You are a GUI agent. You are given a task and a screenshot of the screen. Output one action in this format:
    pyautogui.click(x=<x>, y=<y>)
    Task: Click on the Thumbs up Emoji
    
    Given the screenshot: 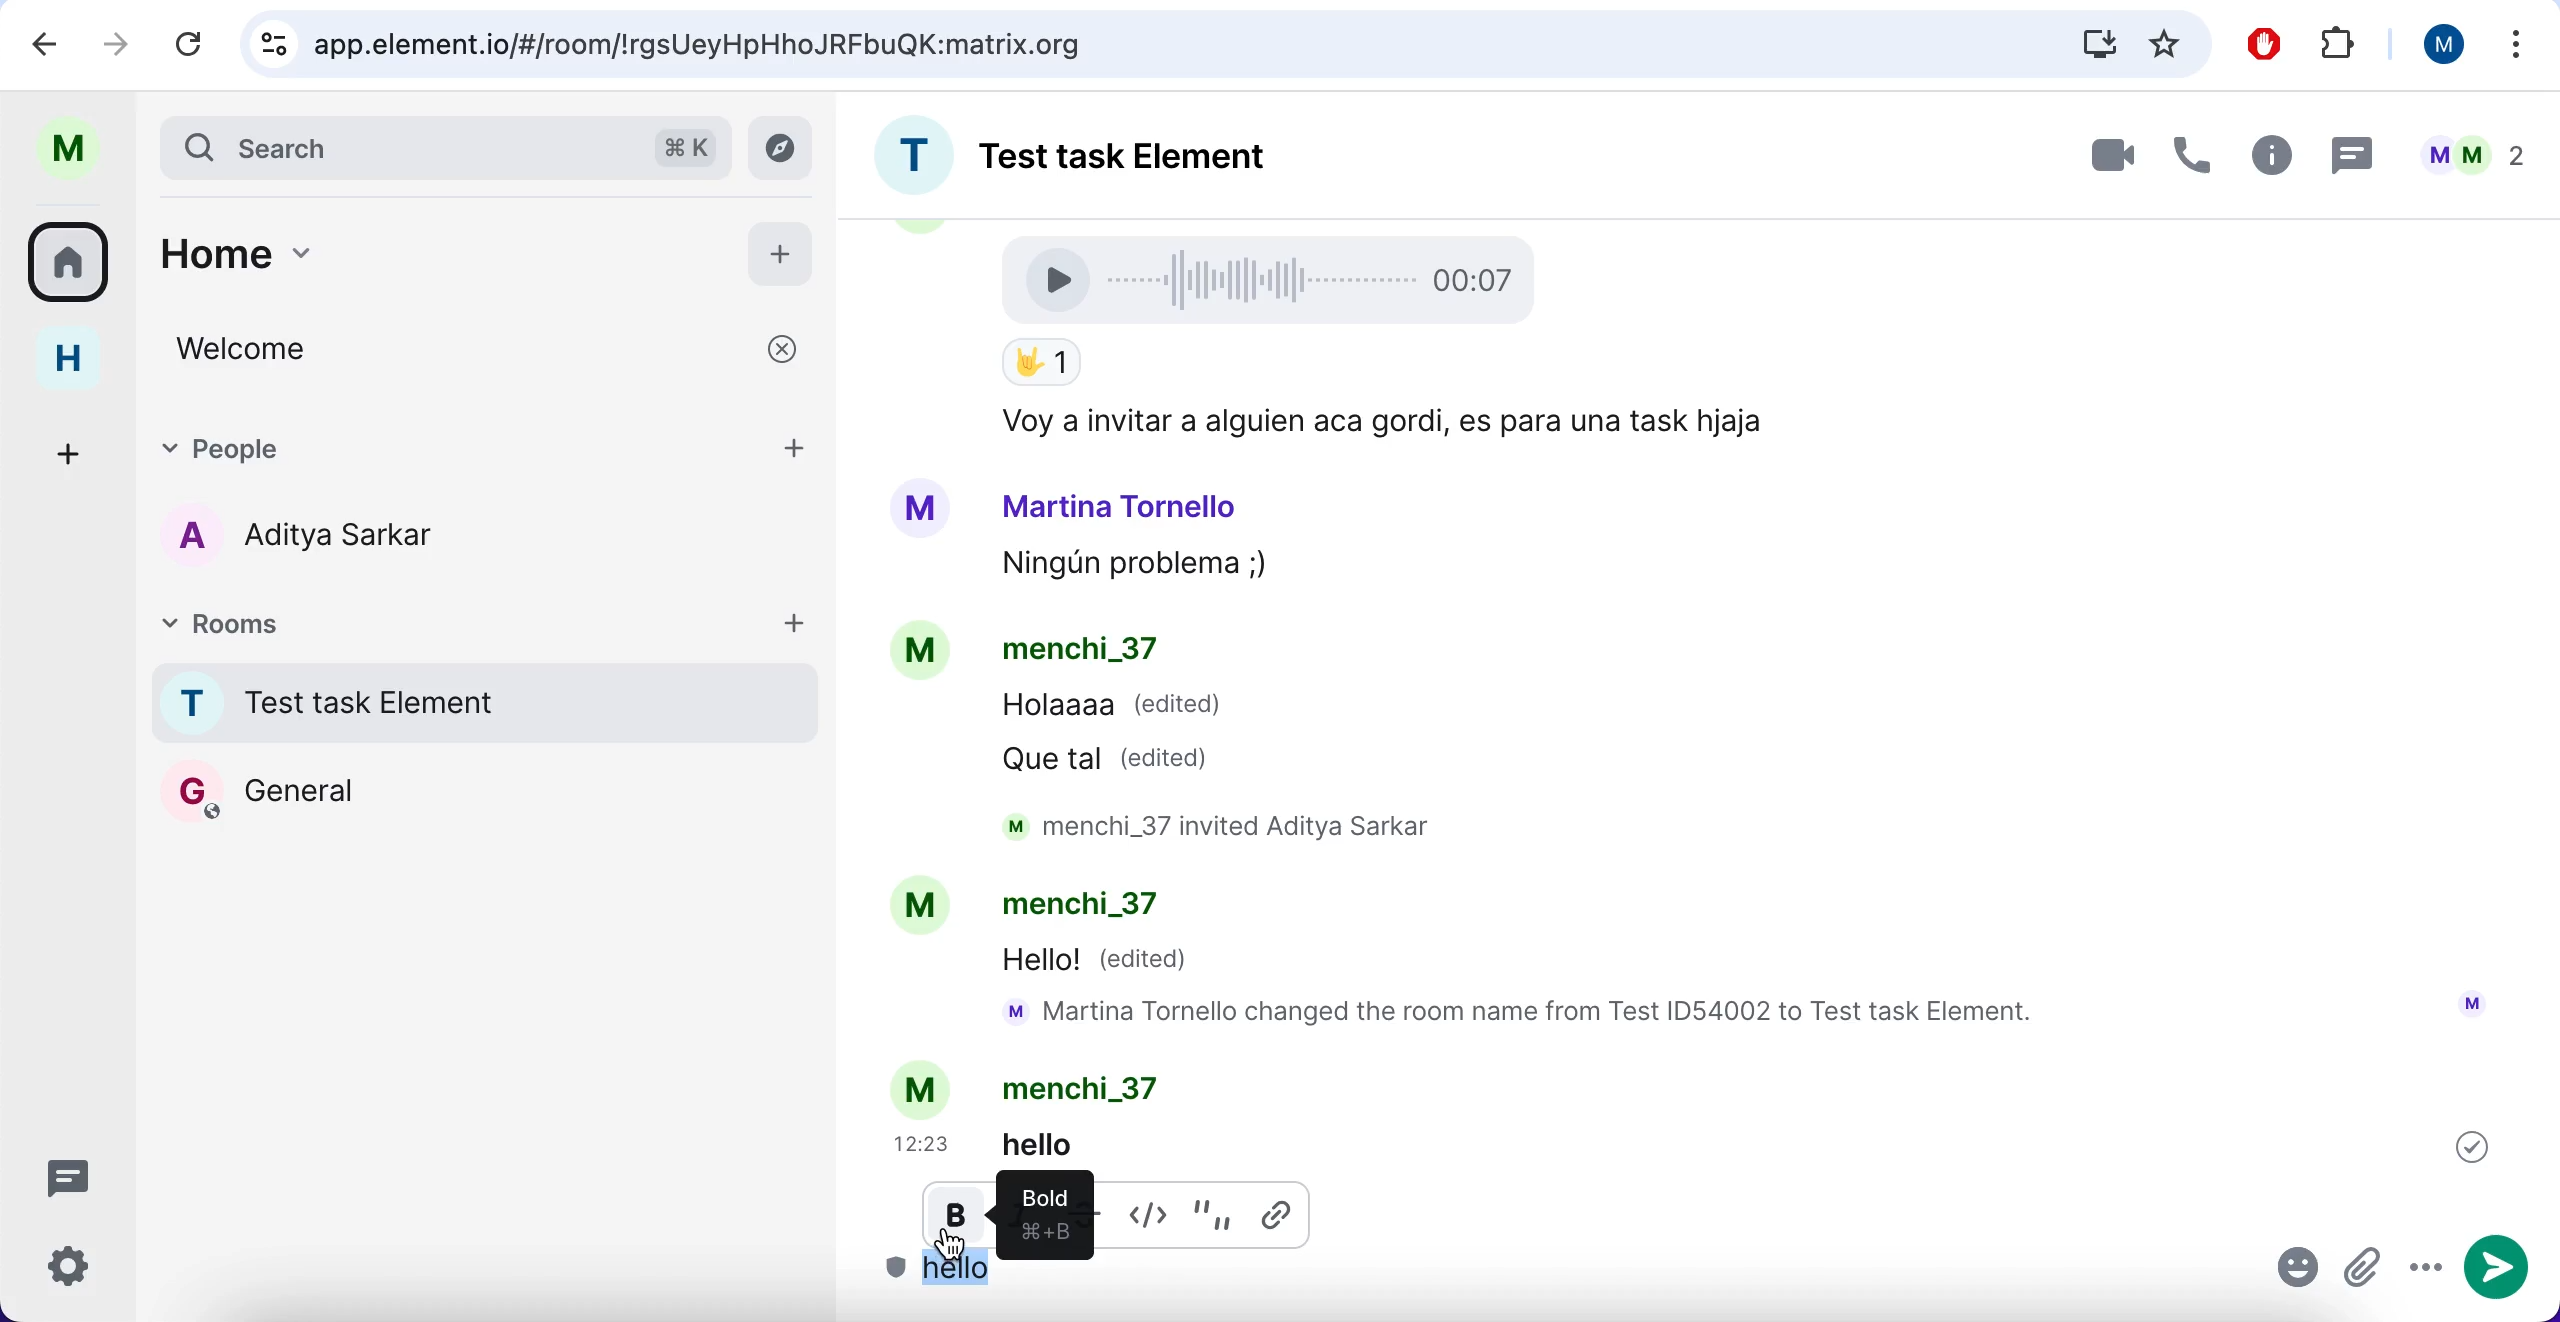 What is the action you would take?
    pyautogui.click(x=1040, y=364)
    